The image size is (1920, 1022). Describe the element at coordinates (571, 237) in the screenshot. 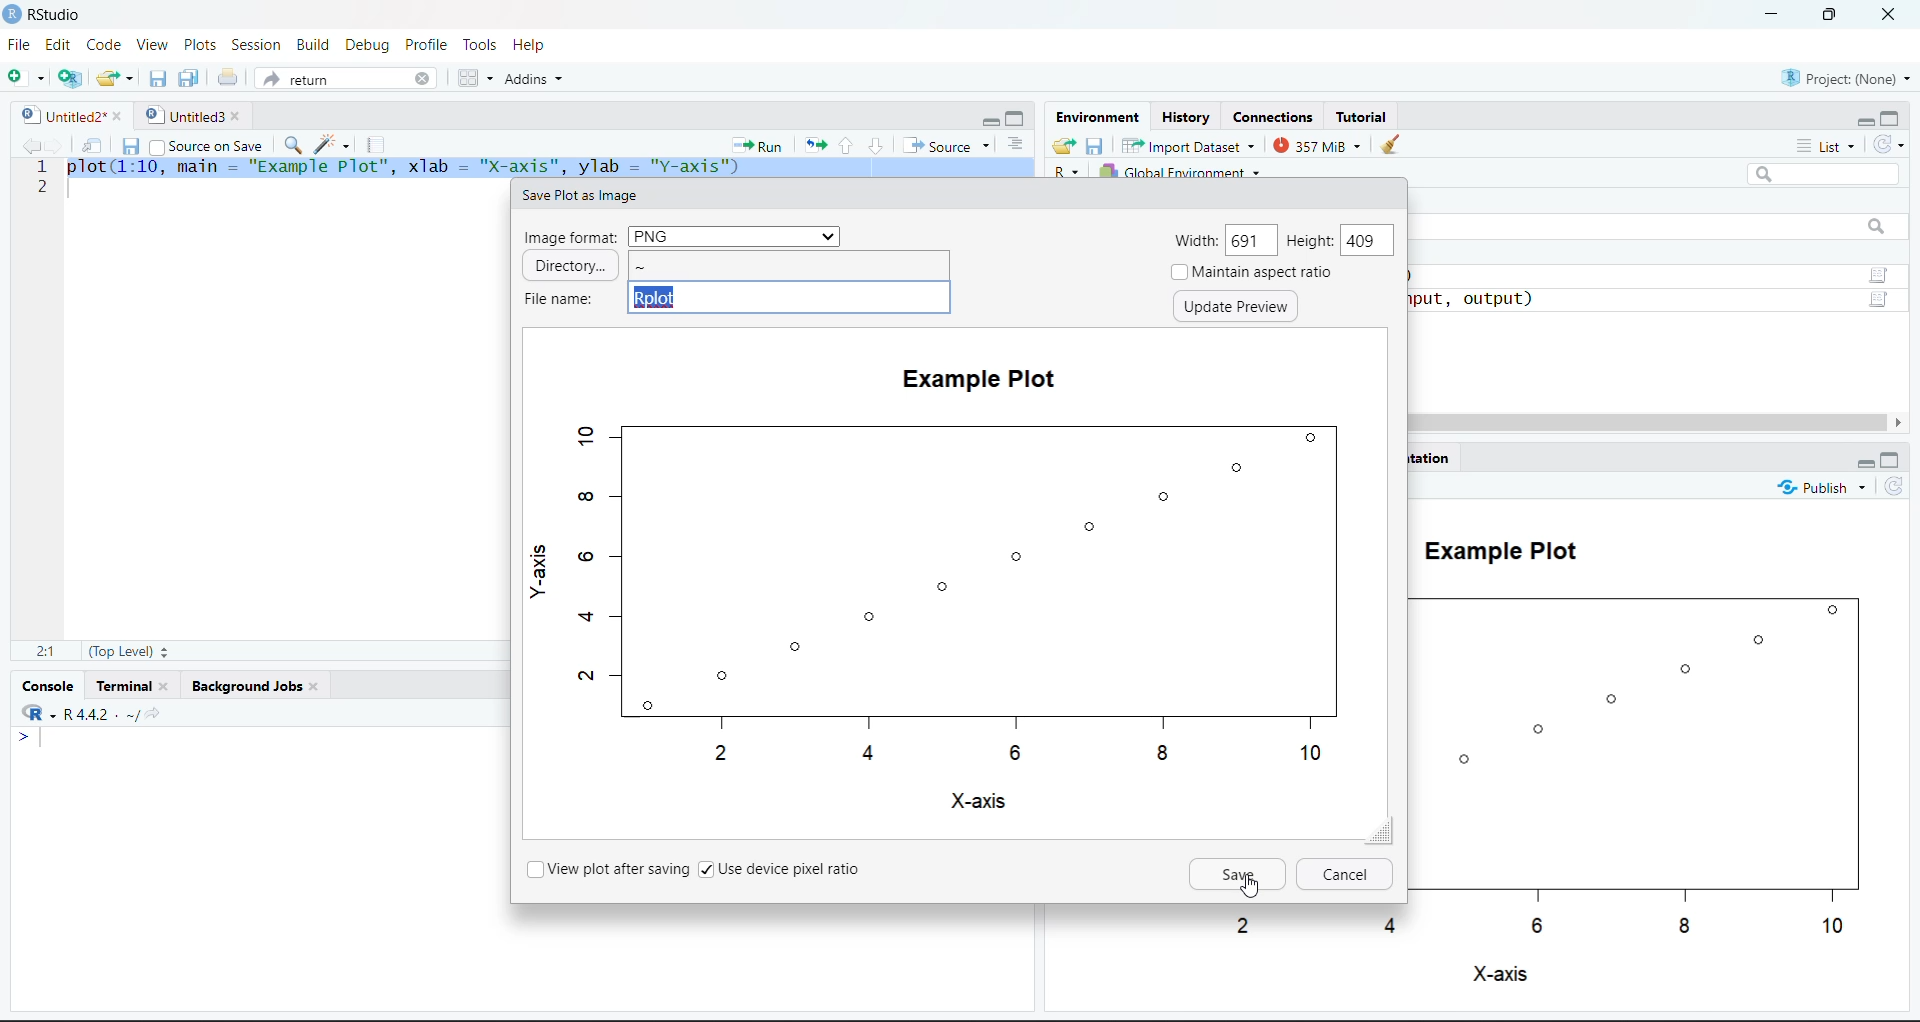

I see `| Image format:` at that location.